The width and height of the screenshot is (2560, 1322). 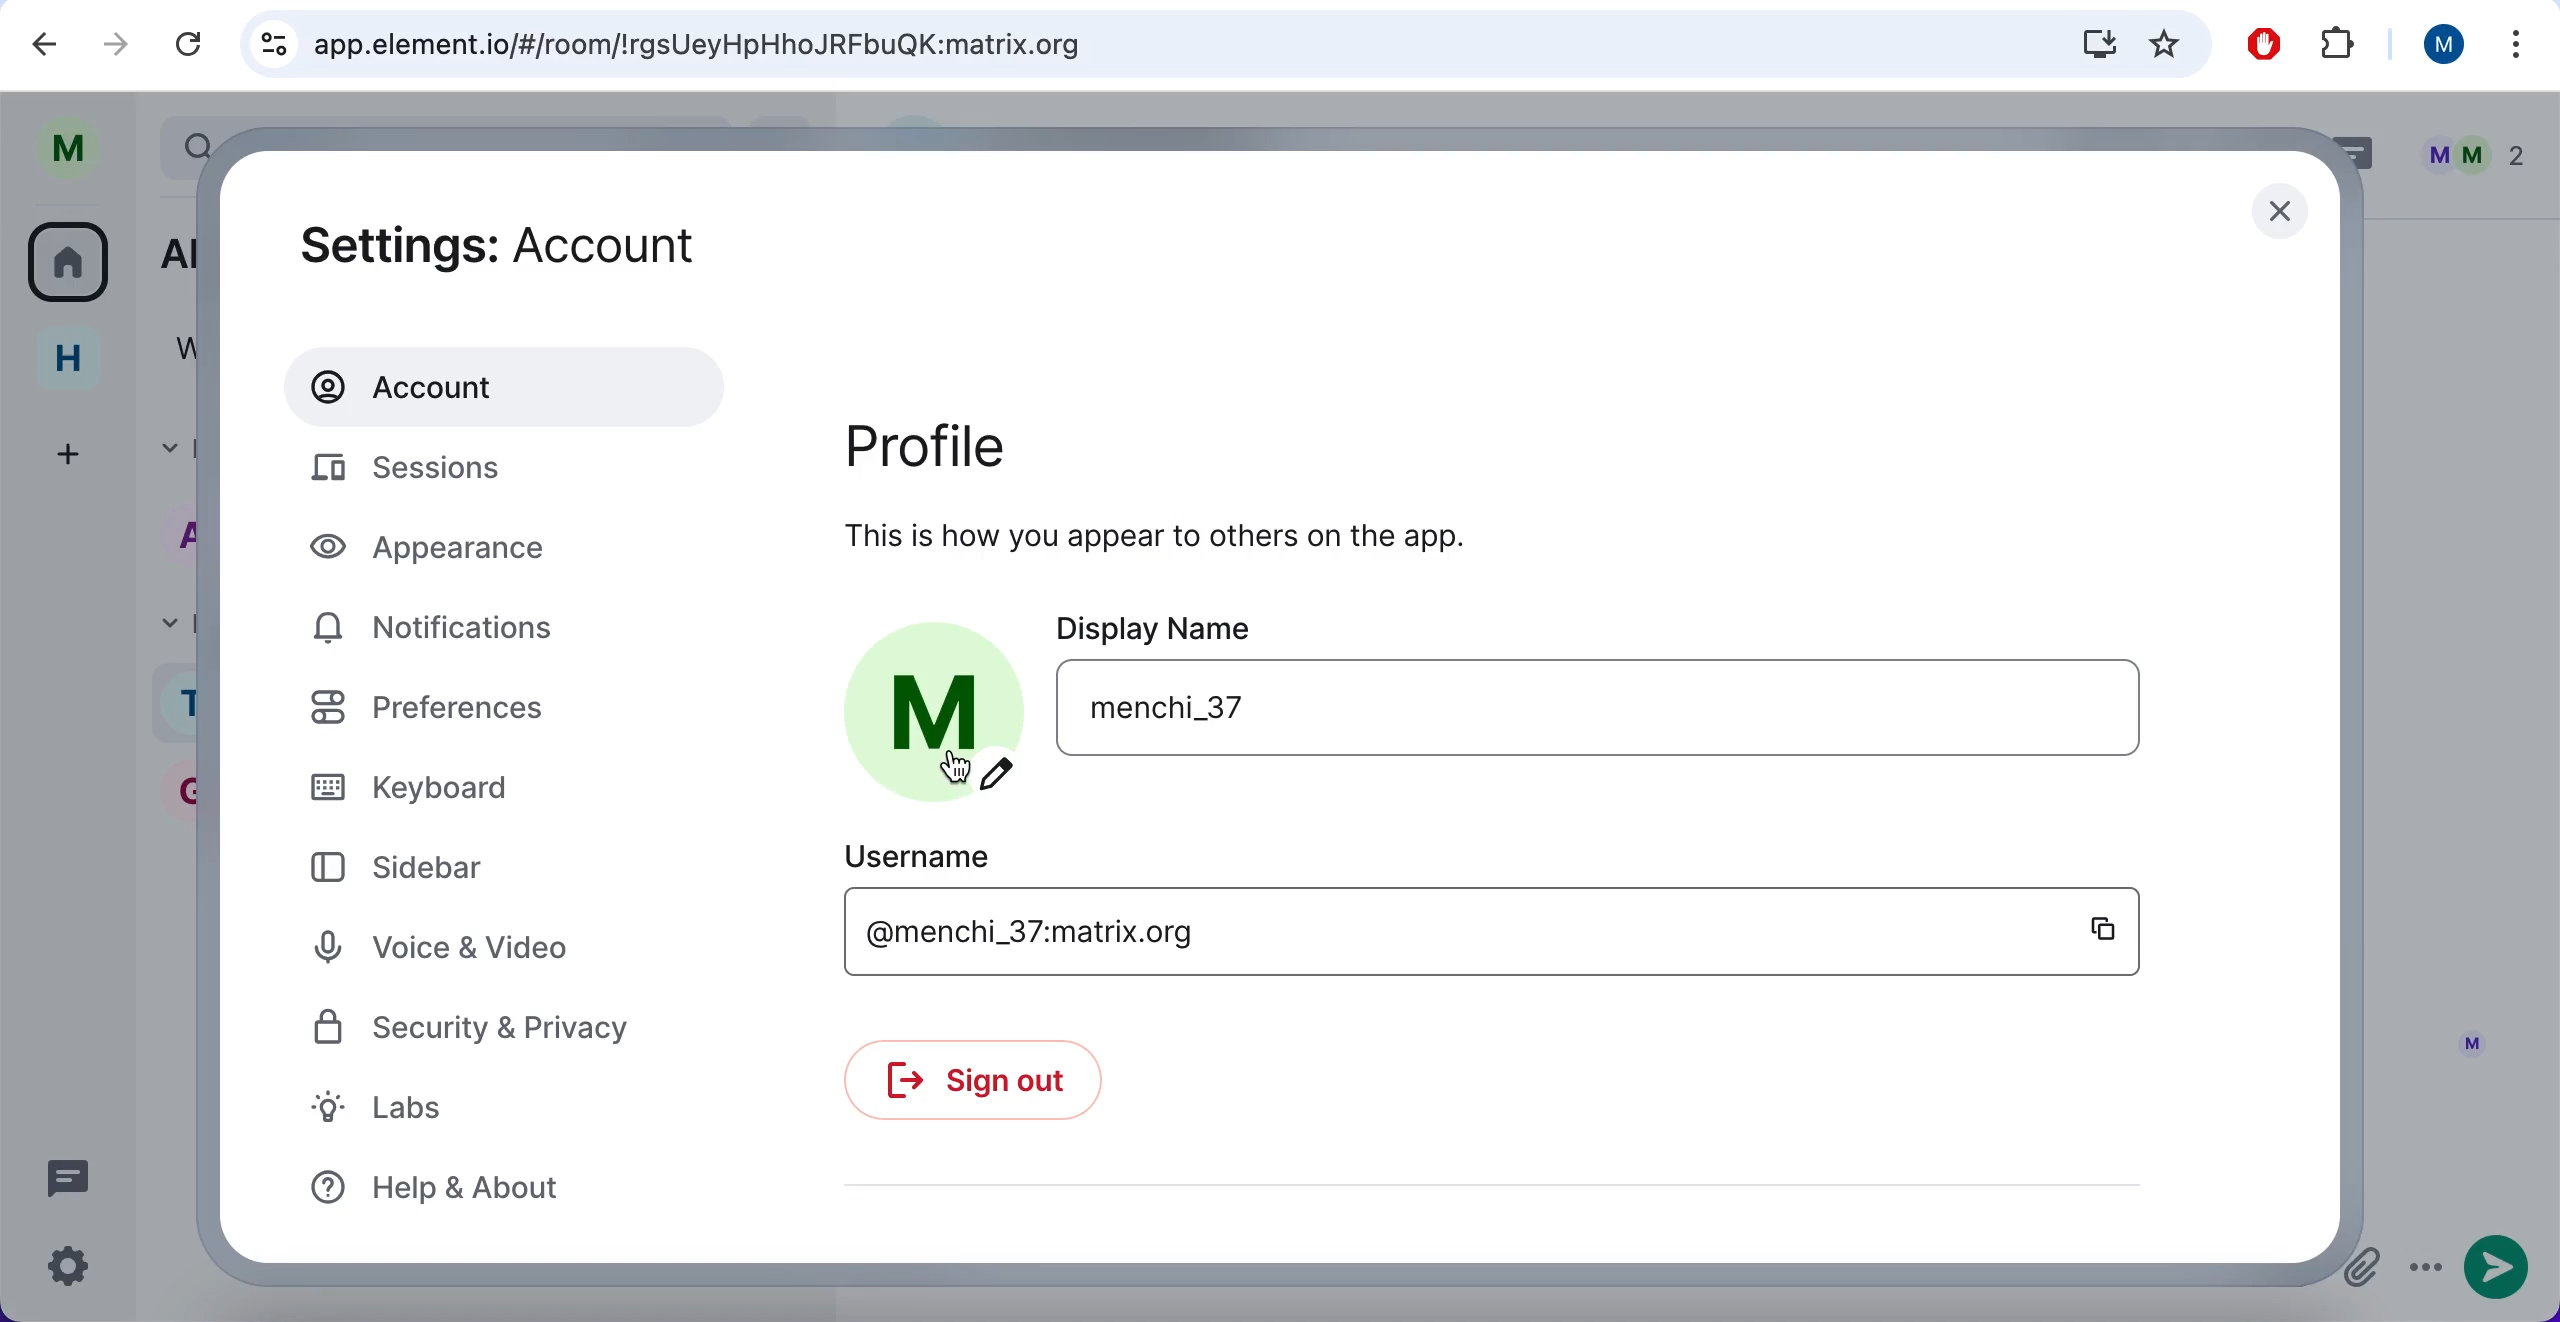 I want to click on labs, so click(x=419, y=1111).